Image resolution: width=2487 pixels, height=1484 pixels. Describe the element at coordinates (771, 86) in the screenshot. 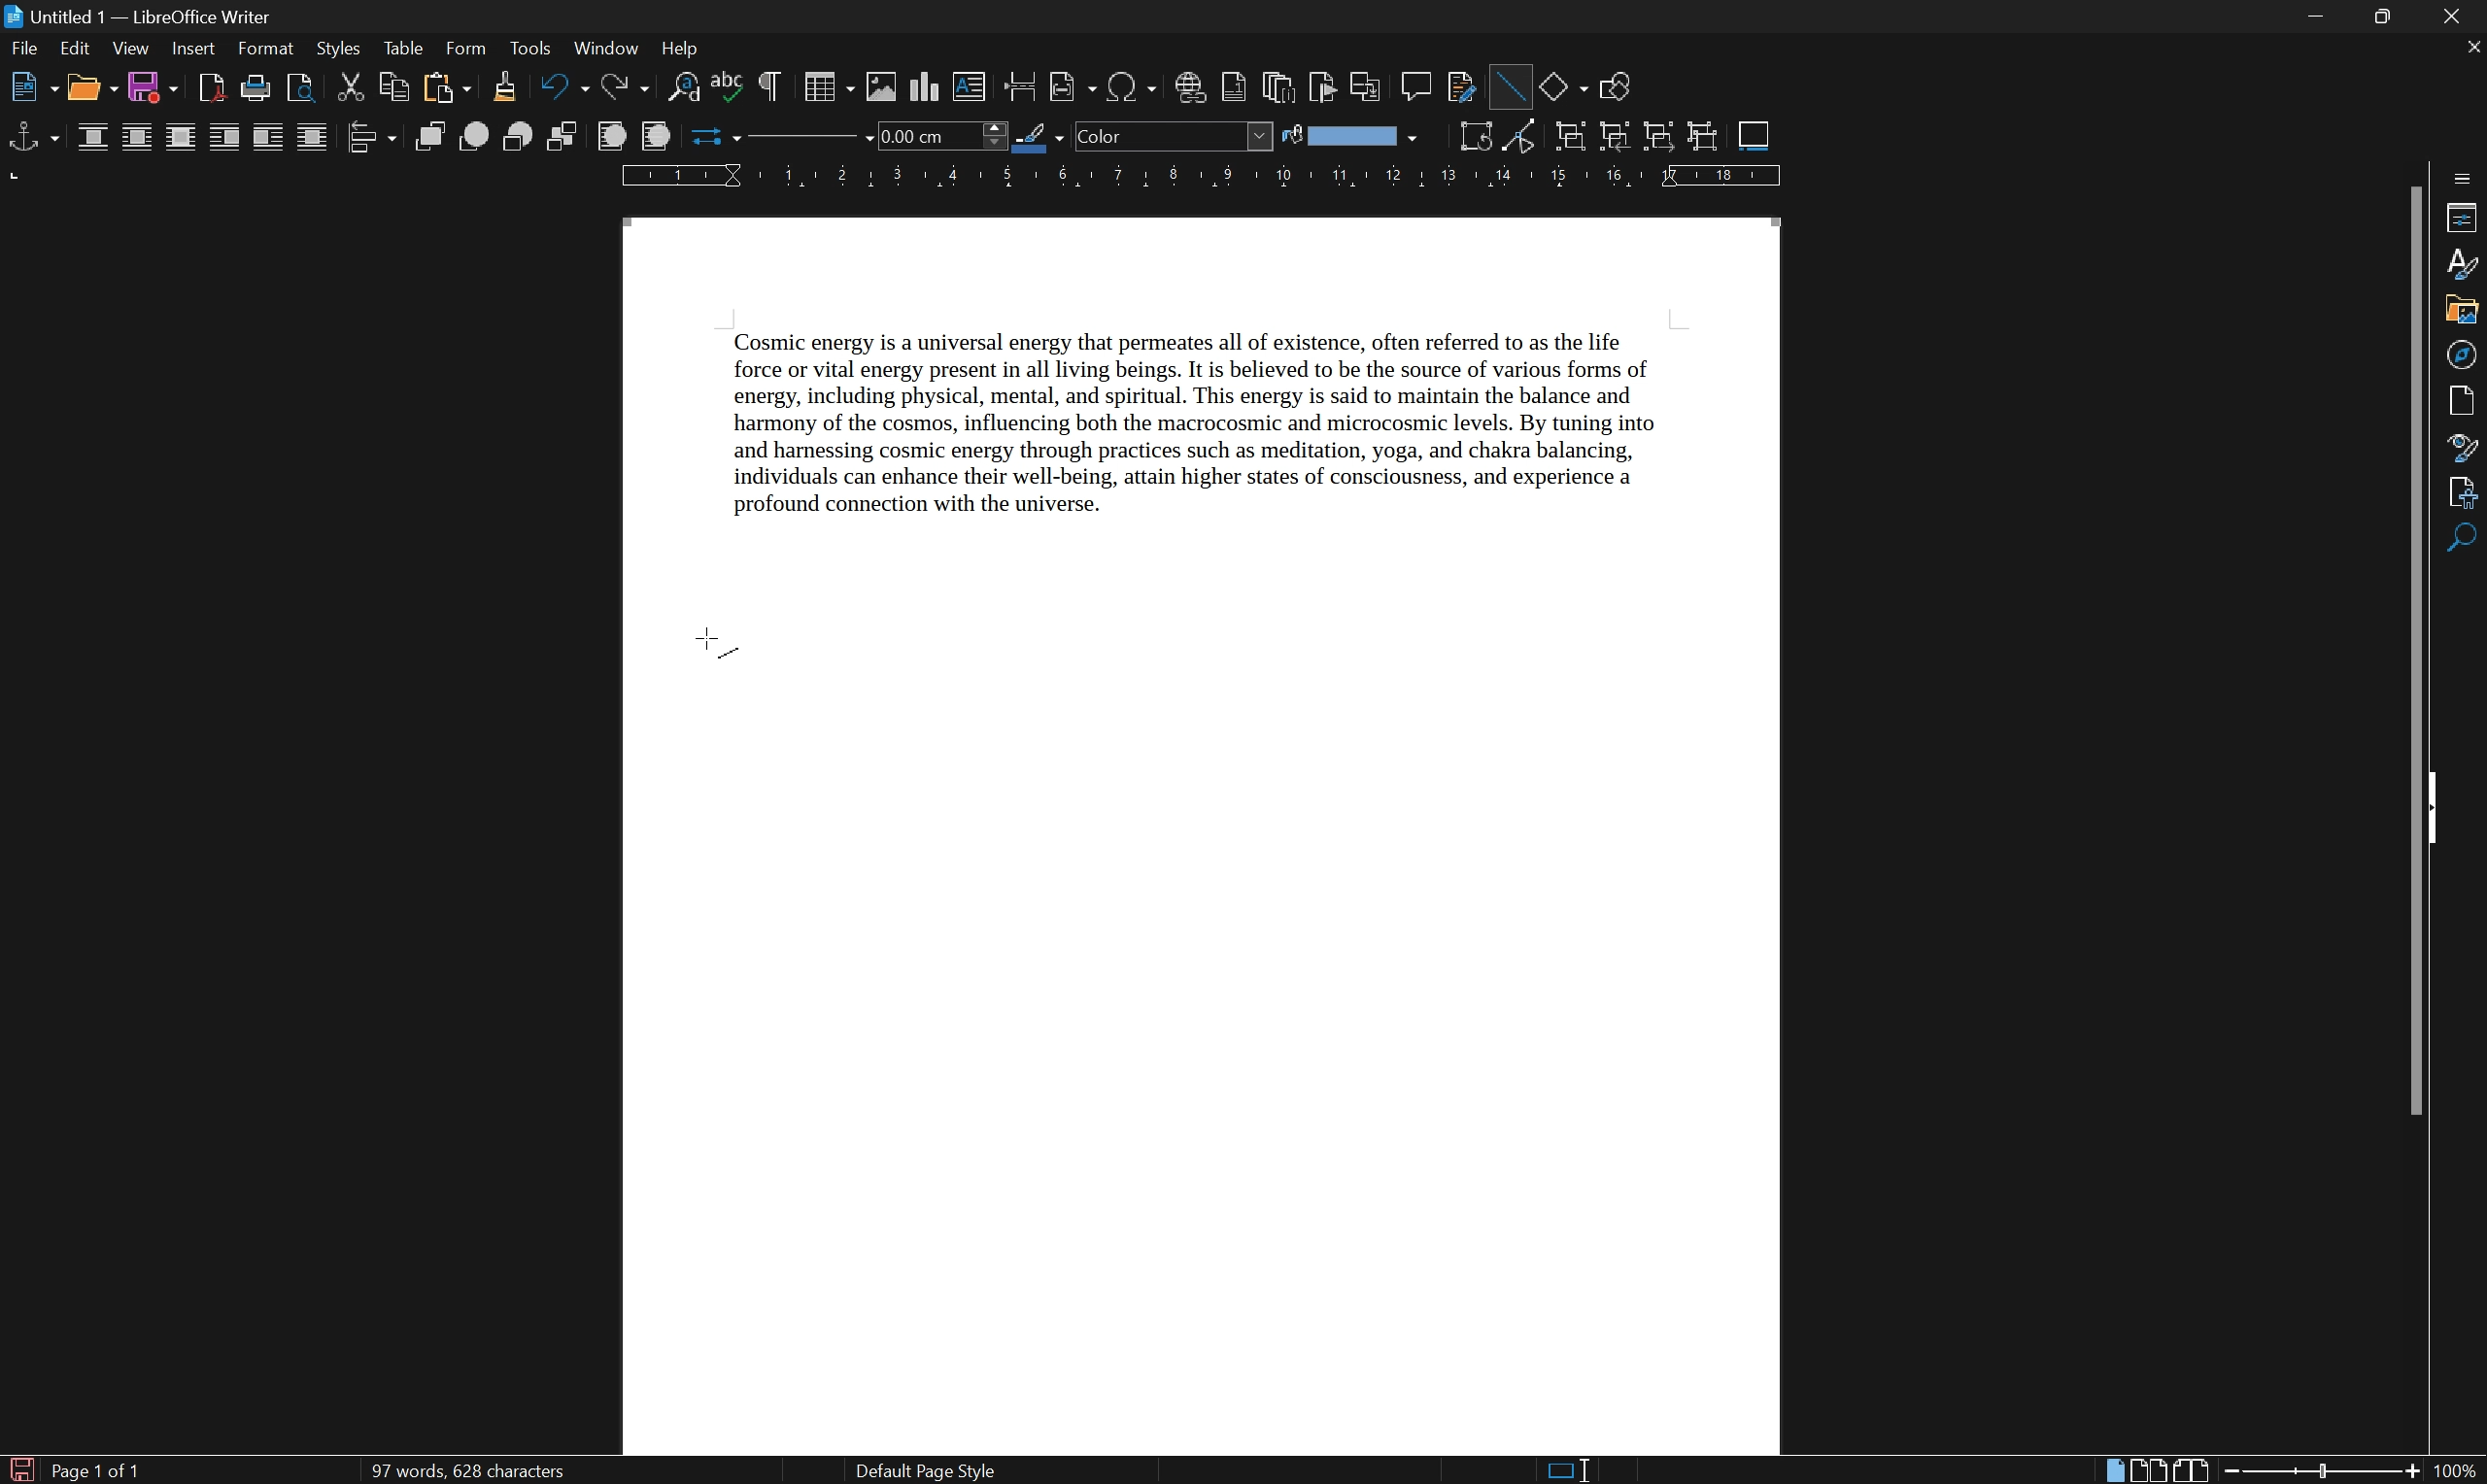

I see `toggle formatting marks` at that location.